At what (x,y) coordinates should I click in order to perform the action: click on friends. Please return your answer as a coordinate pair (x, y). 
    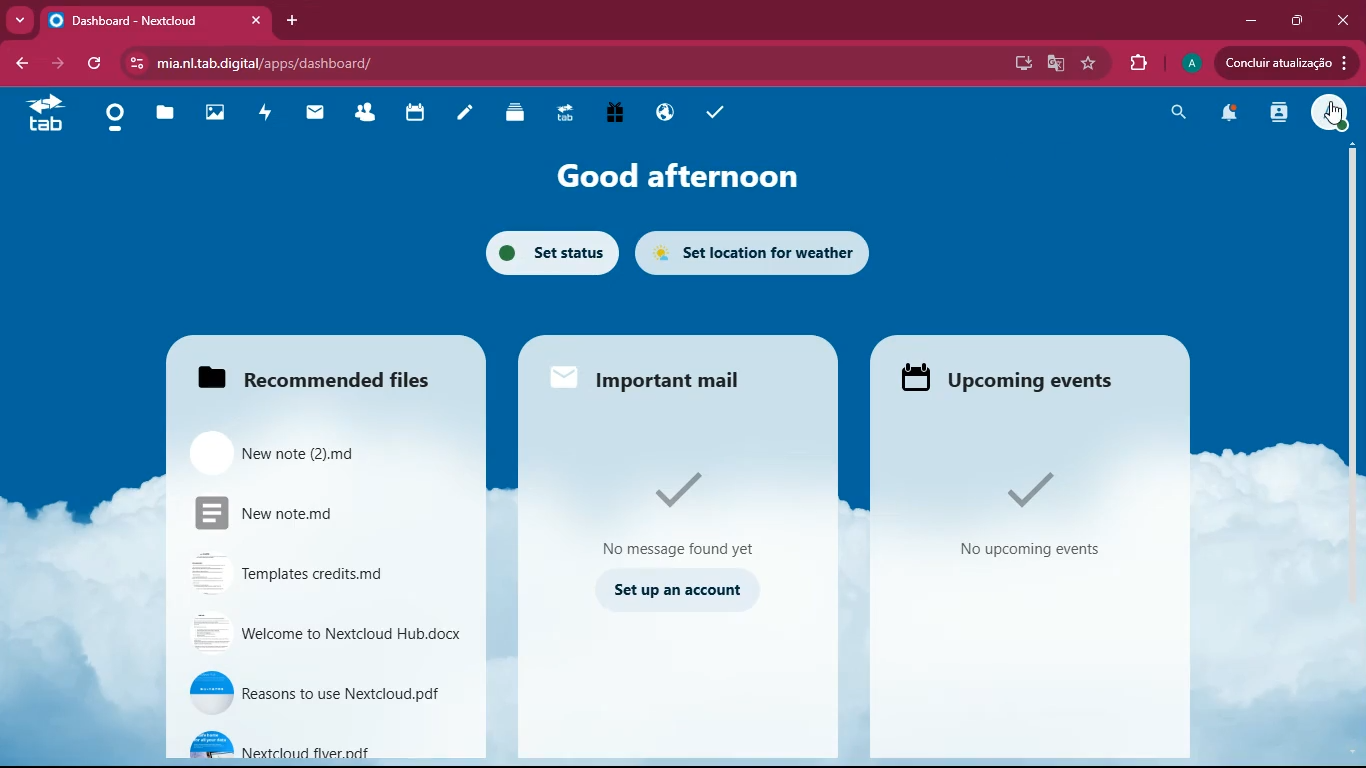
    Looking at the image, I should click on (363, 115).